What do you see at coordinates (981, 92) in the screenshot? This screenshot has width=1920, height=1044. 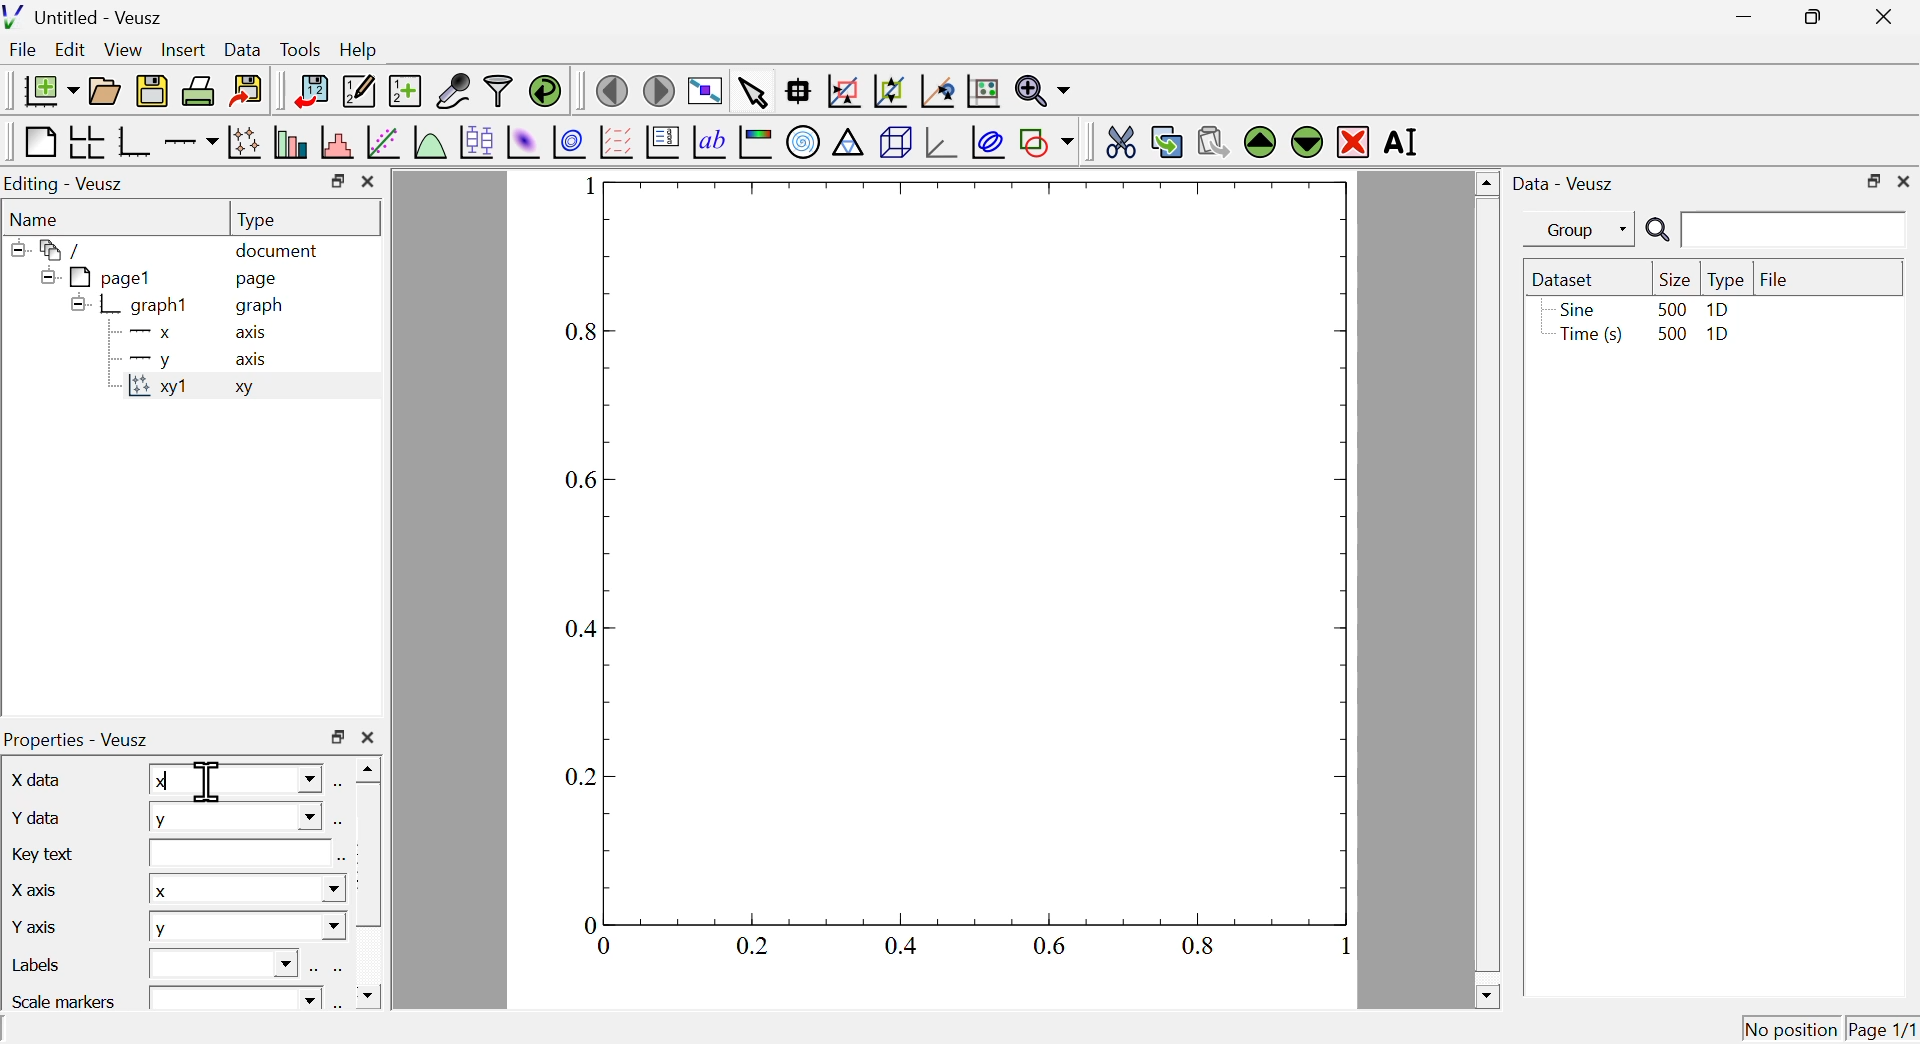 I see `rest graph axes` at bounding box center [981, 92].